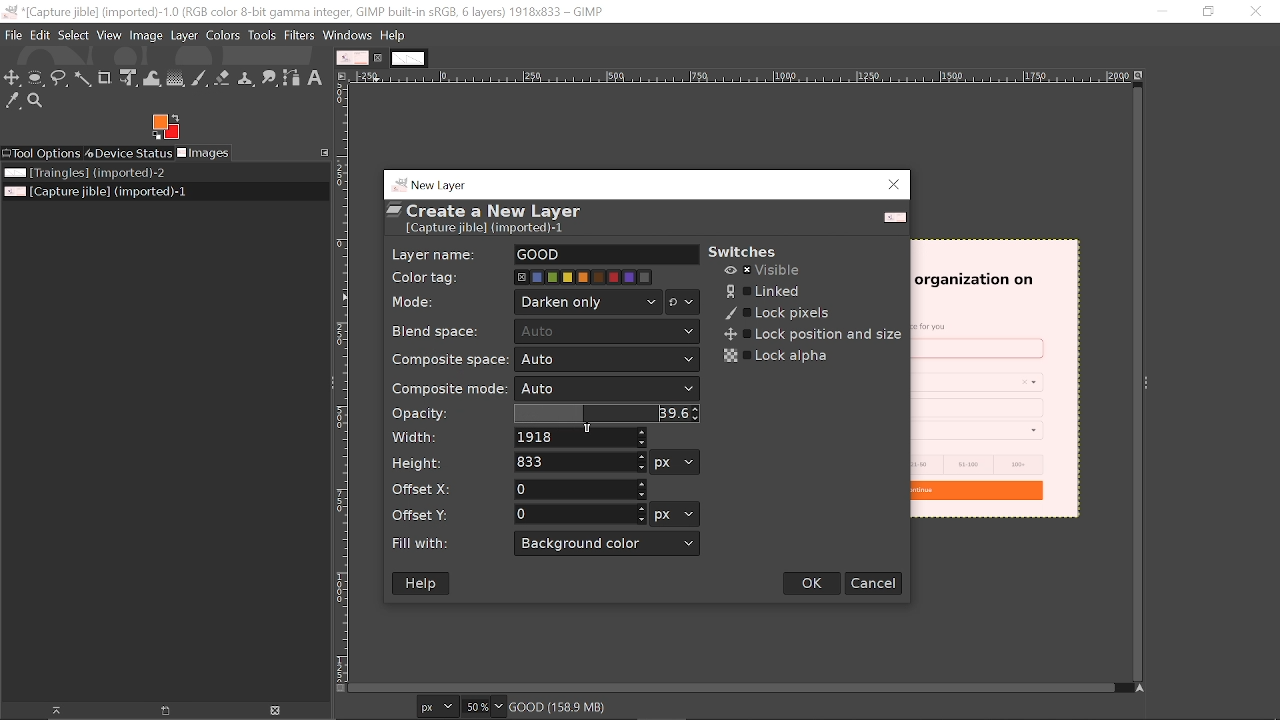 Image resolution: width=1280 pixels, height=720 pixels. What do you see at coordinates (204, 153) in the screenshot?
I see `Images` at bounding box center [204, 153].